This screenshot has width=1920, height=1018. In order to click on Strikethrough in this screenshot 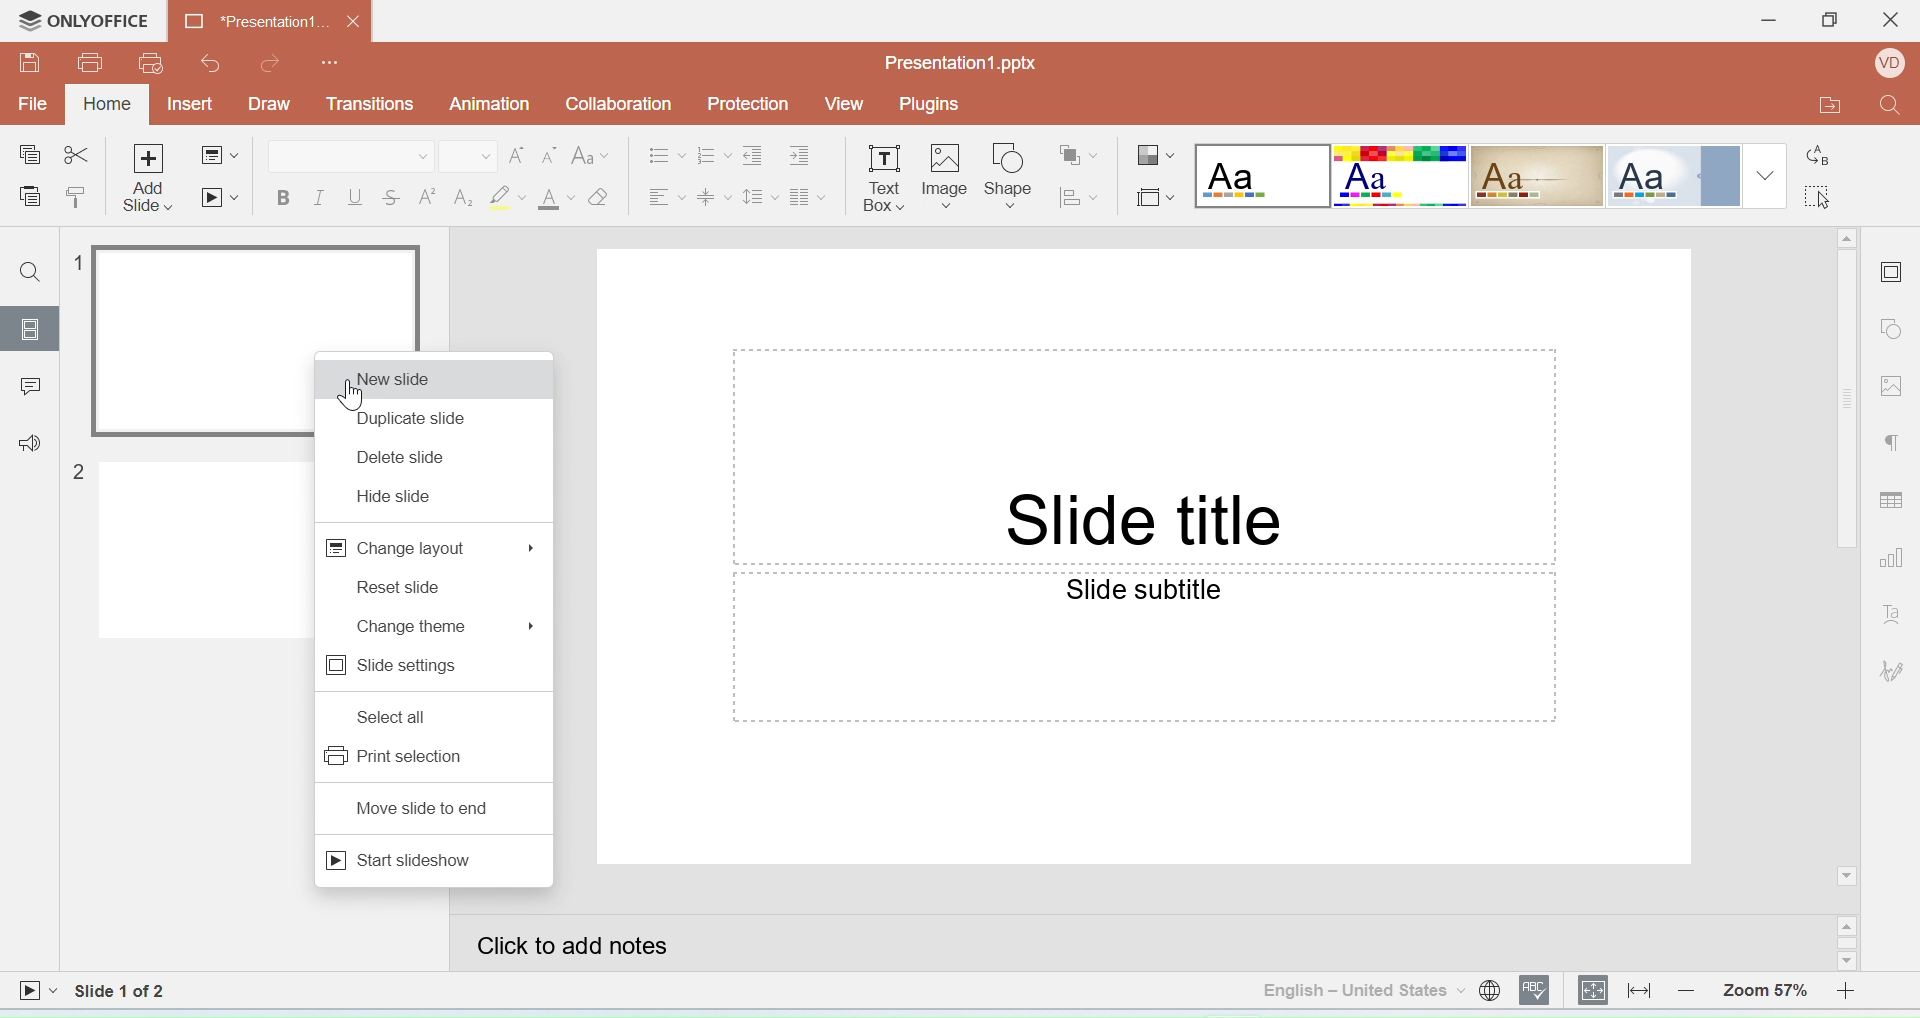, I will do `click(393, 196)`.